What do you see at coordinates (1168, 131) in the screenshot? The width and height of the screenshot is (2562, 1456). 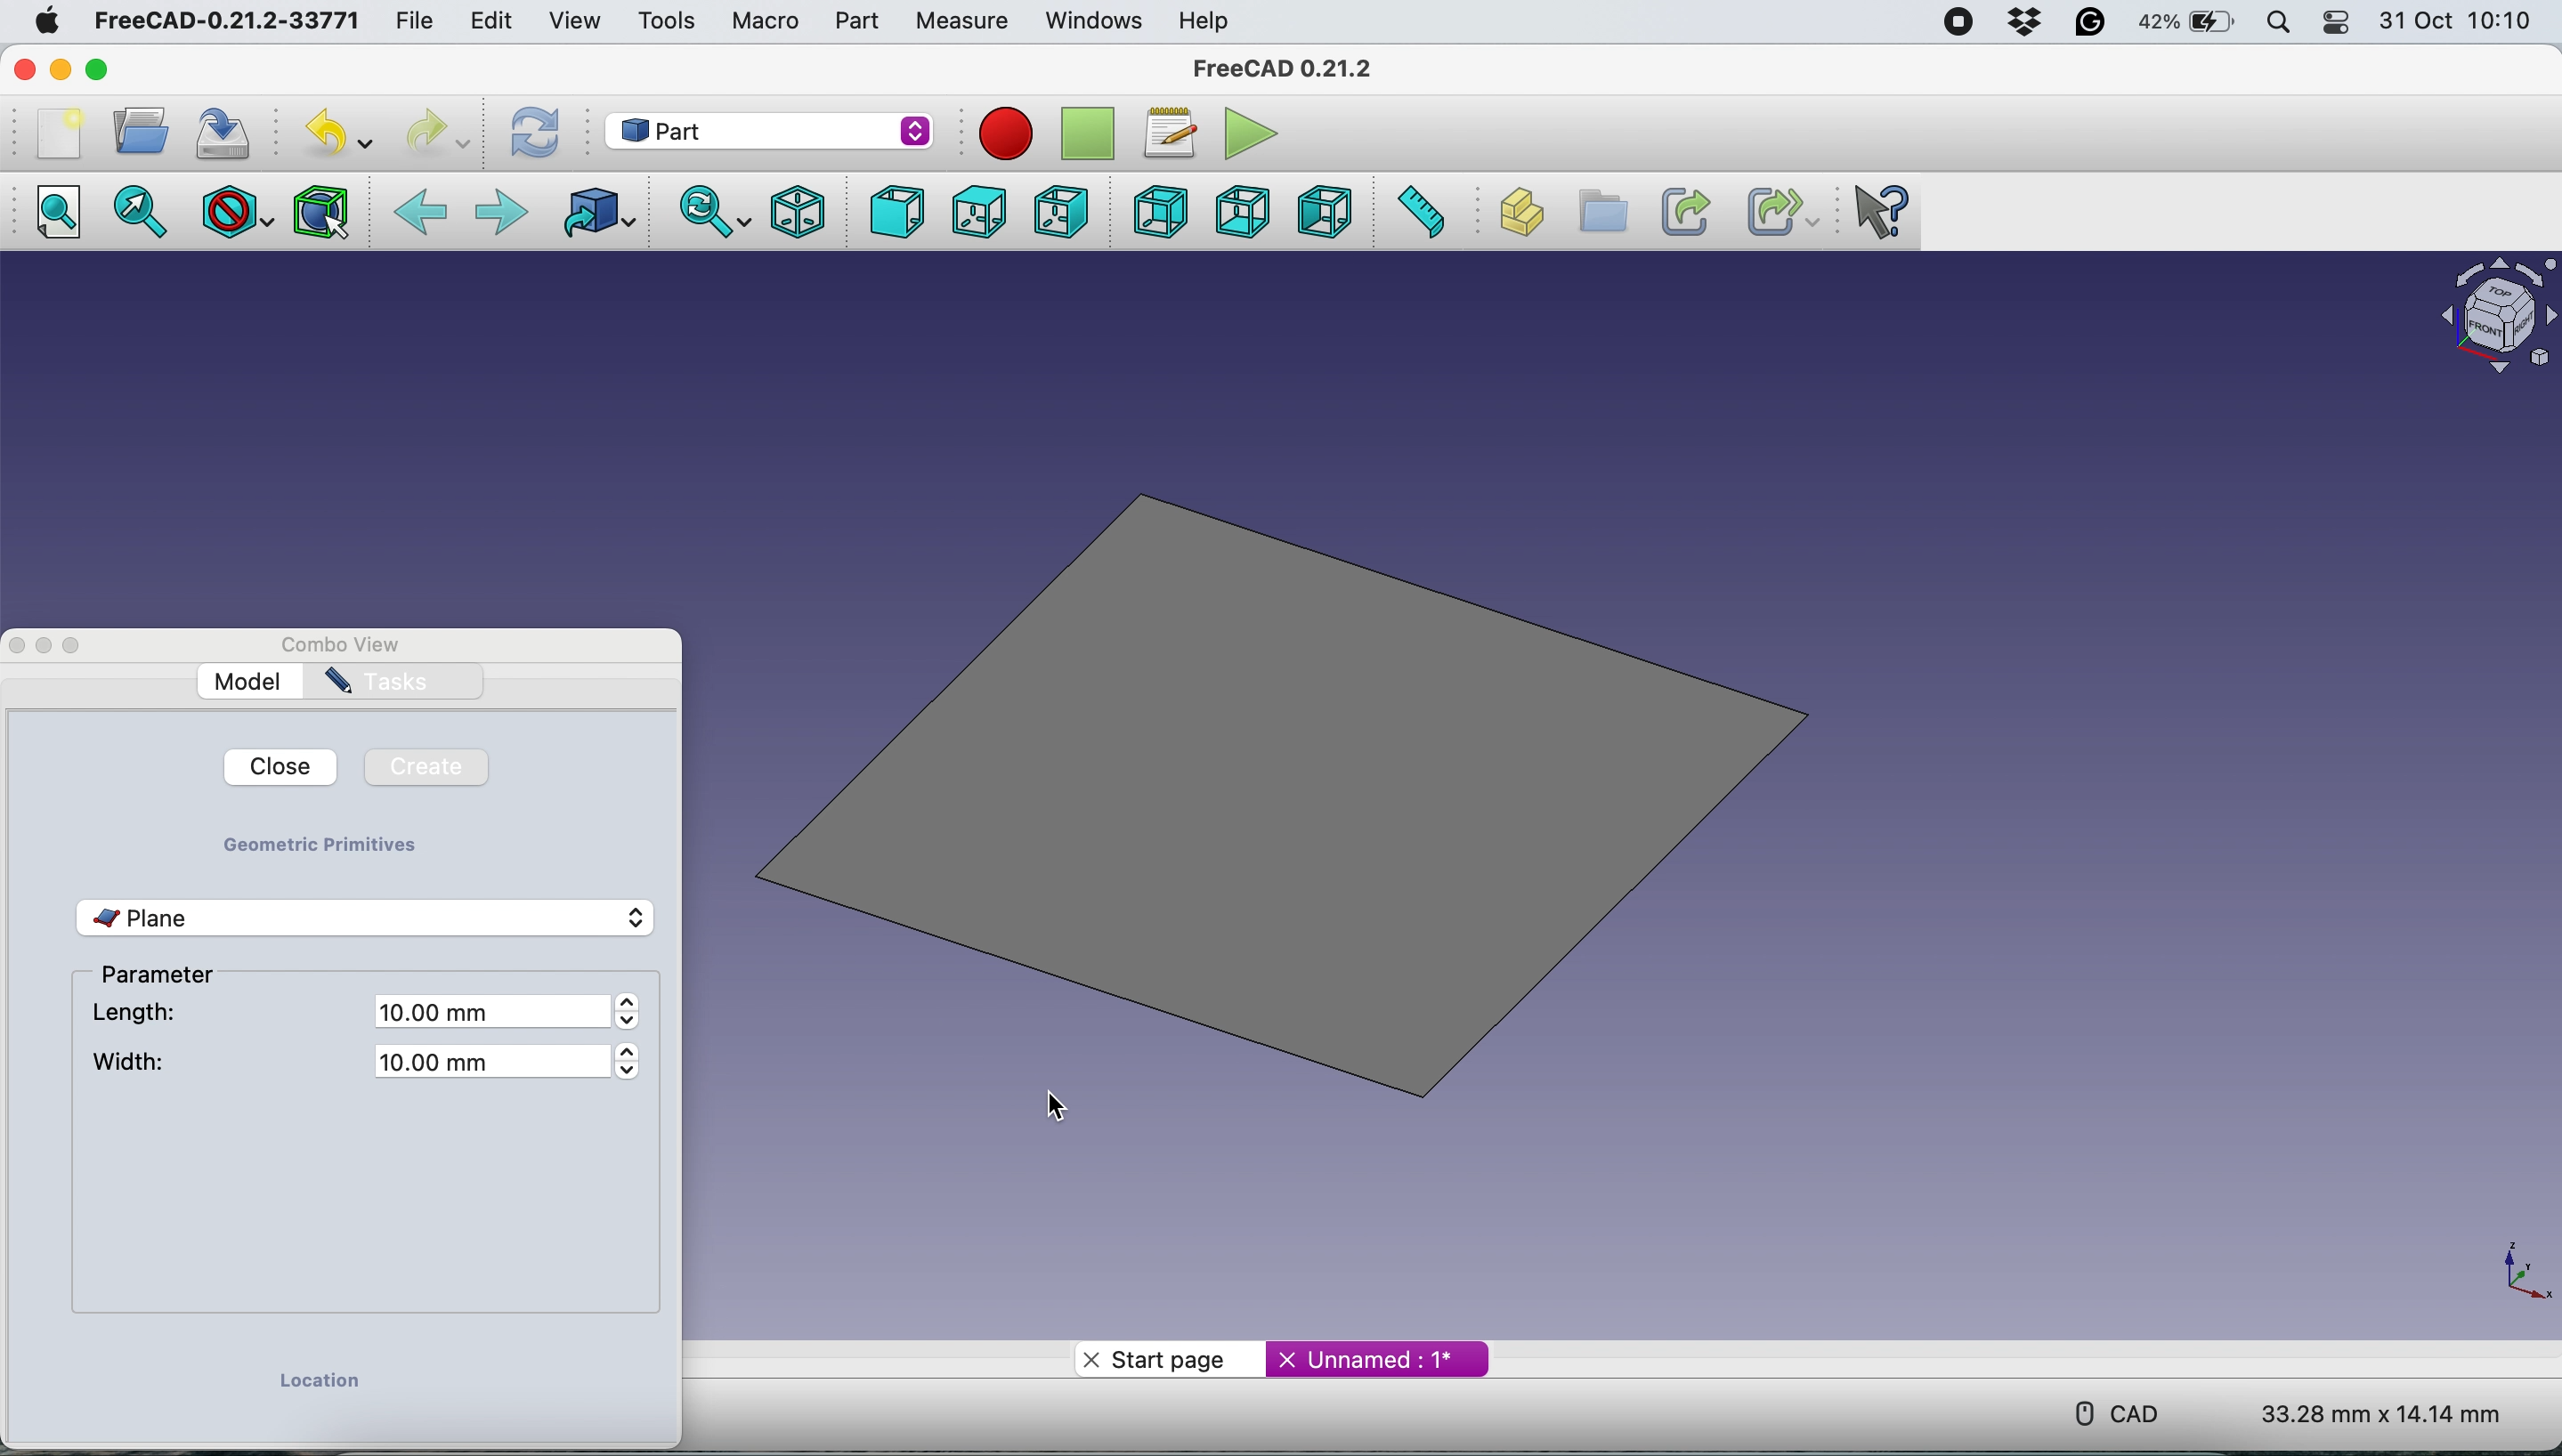 I see `Macros` at bounding box center [1168, 131].